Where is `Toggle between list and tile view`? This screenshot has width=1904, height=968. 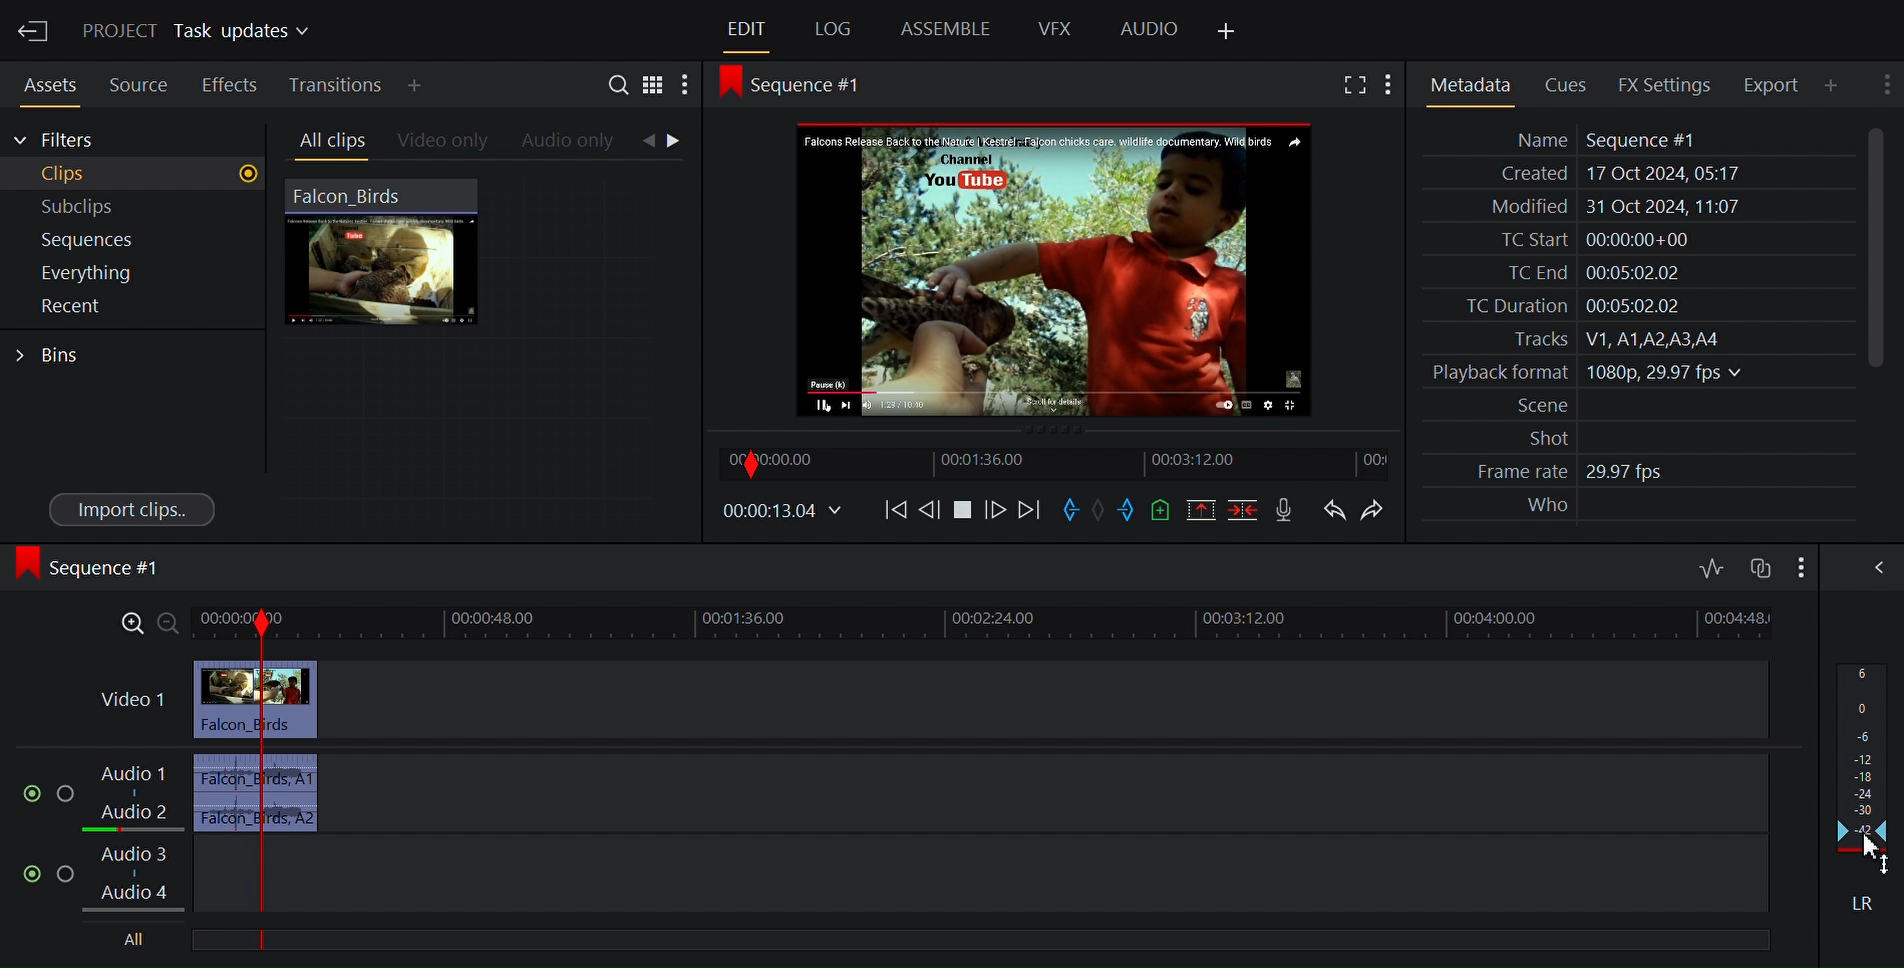 Toggle between list and tile view is located at coordinates (654, 83).